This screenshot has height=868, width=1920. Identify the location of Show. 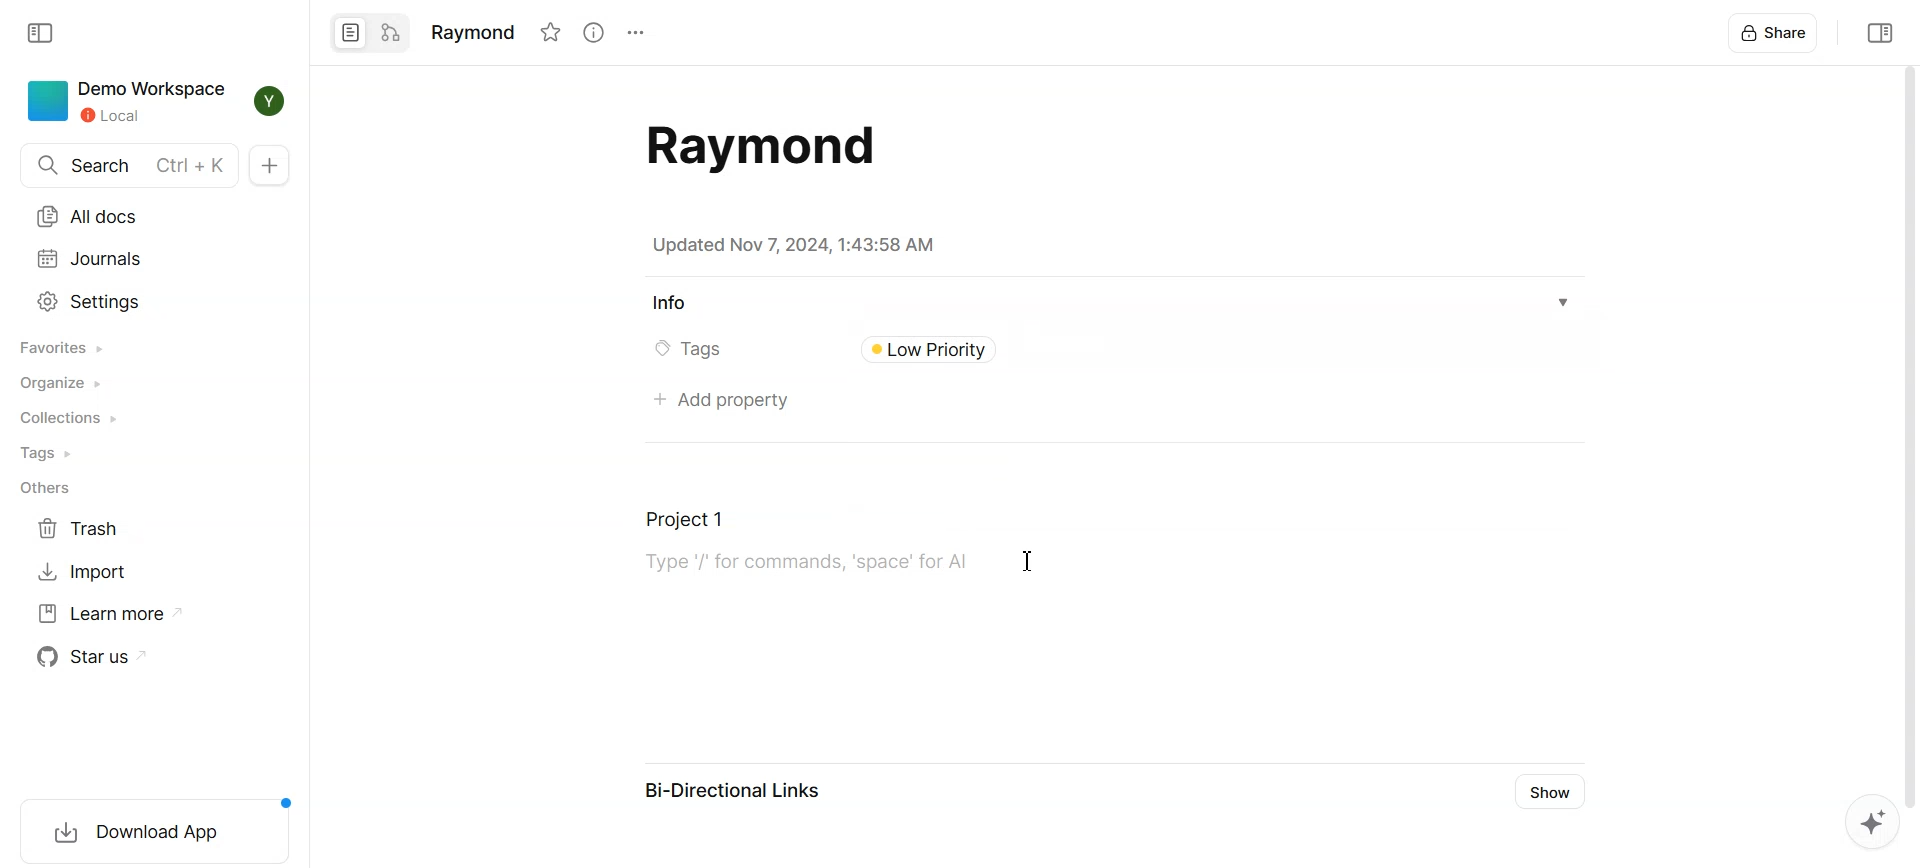
(1554, 792).